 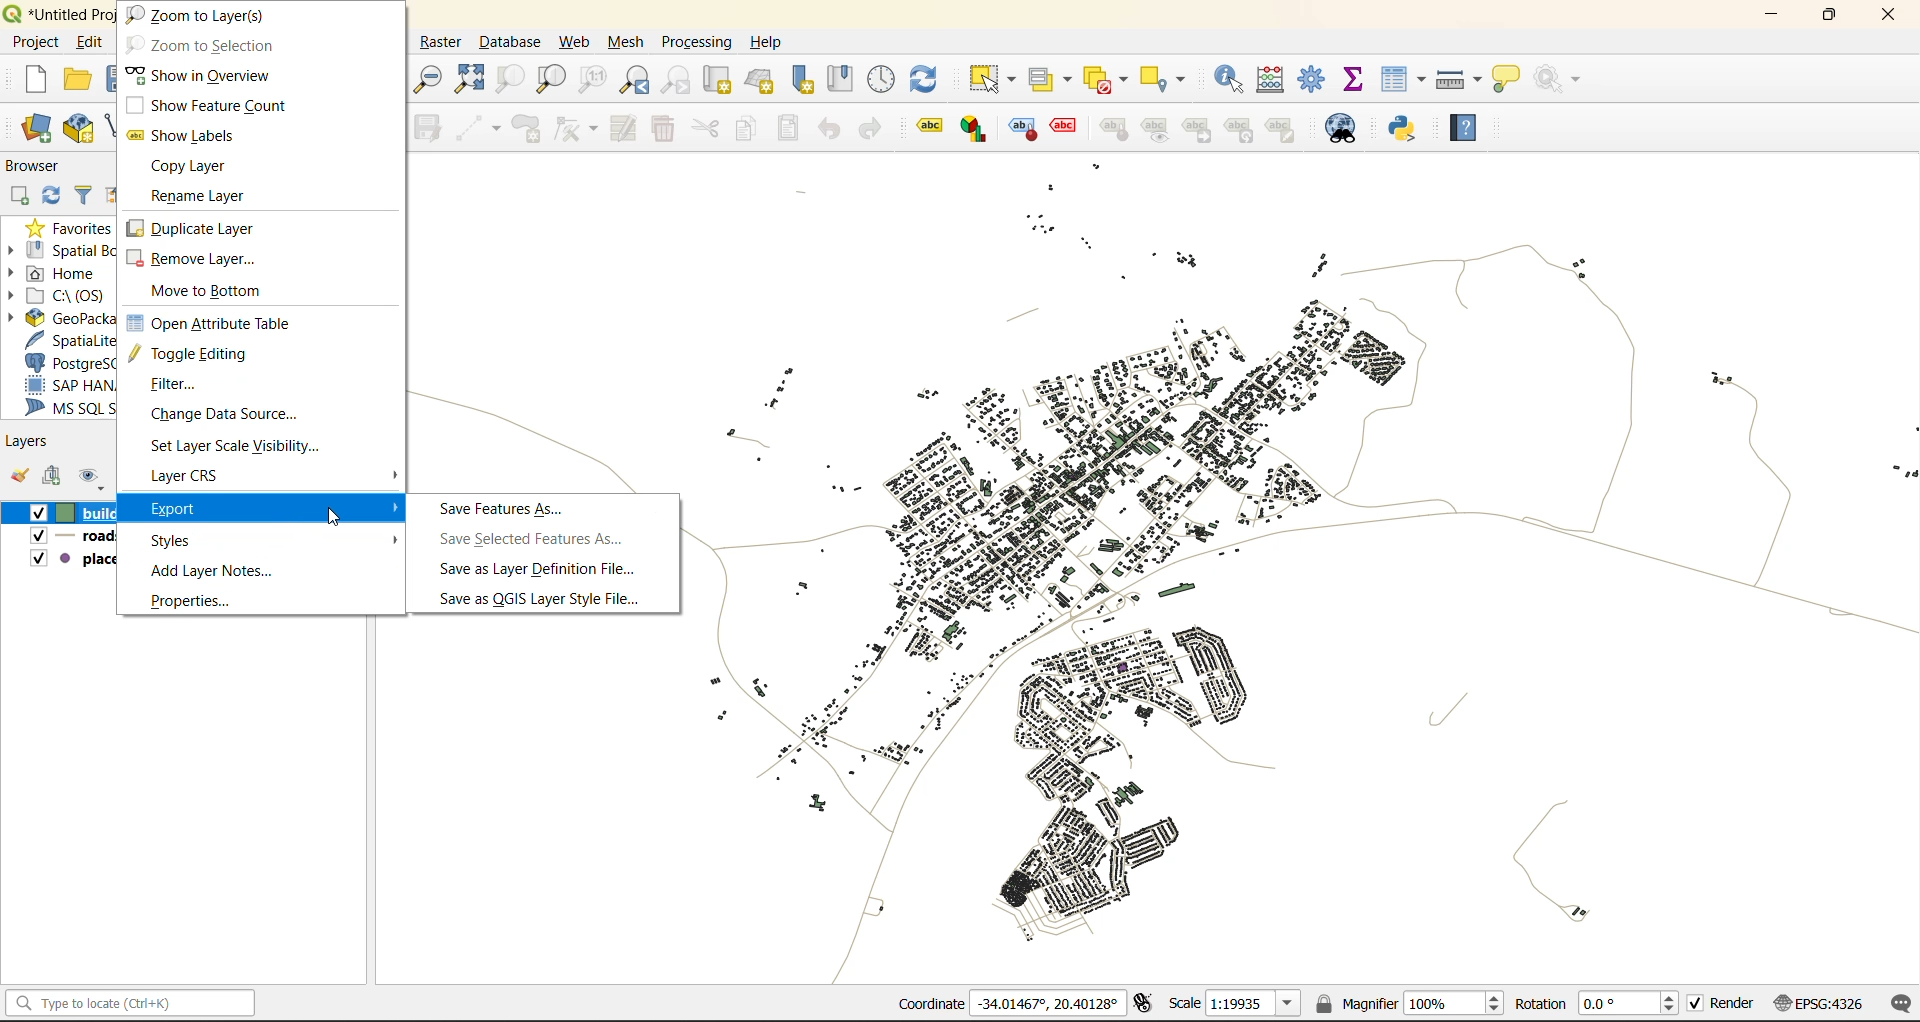 What do you see at coordinates (575, 133) in the screenshot?
I see `vertex tools` at bounding box center [575, 133].